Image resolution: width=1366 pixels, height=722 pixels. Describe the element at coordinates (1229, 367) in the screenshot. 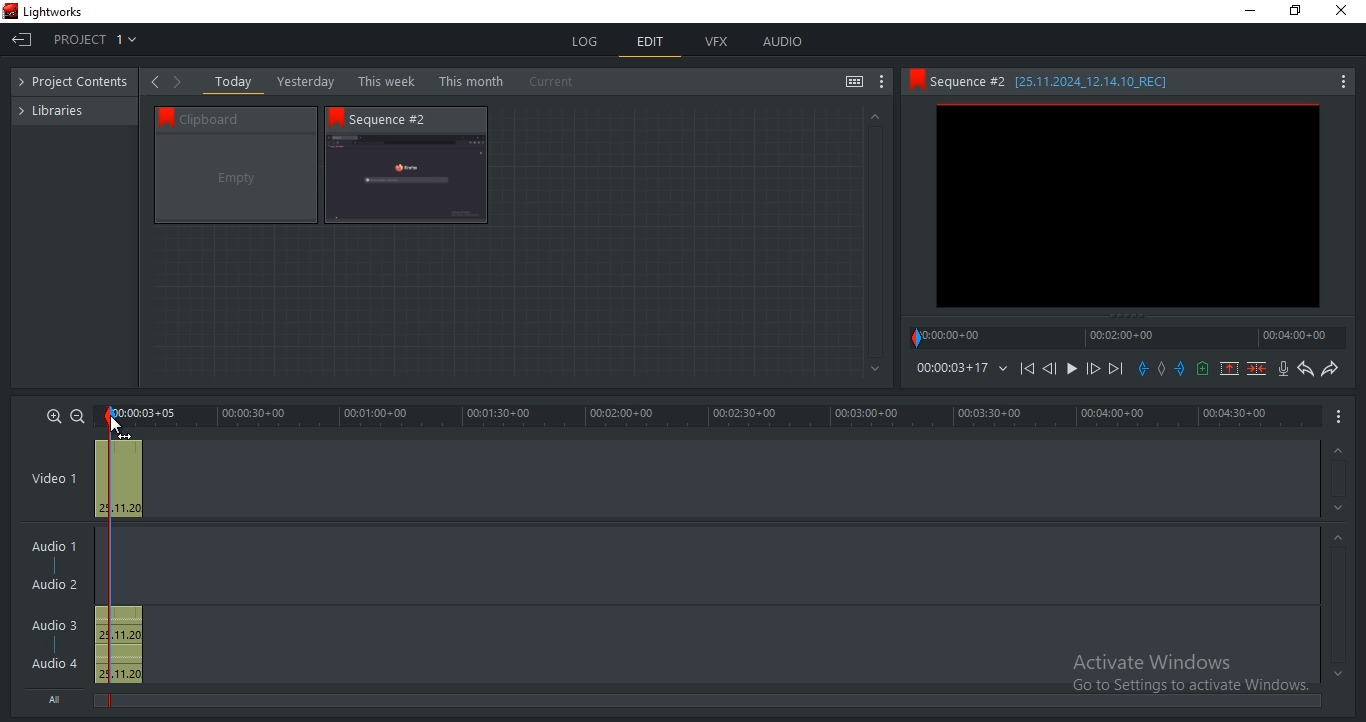

I see `remove marked section` at that location.